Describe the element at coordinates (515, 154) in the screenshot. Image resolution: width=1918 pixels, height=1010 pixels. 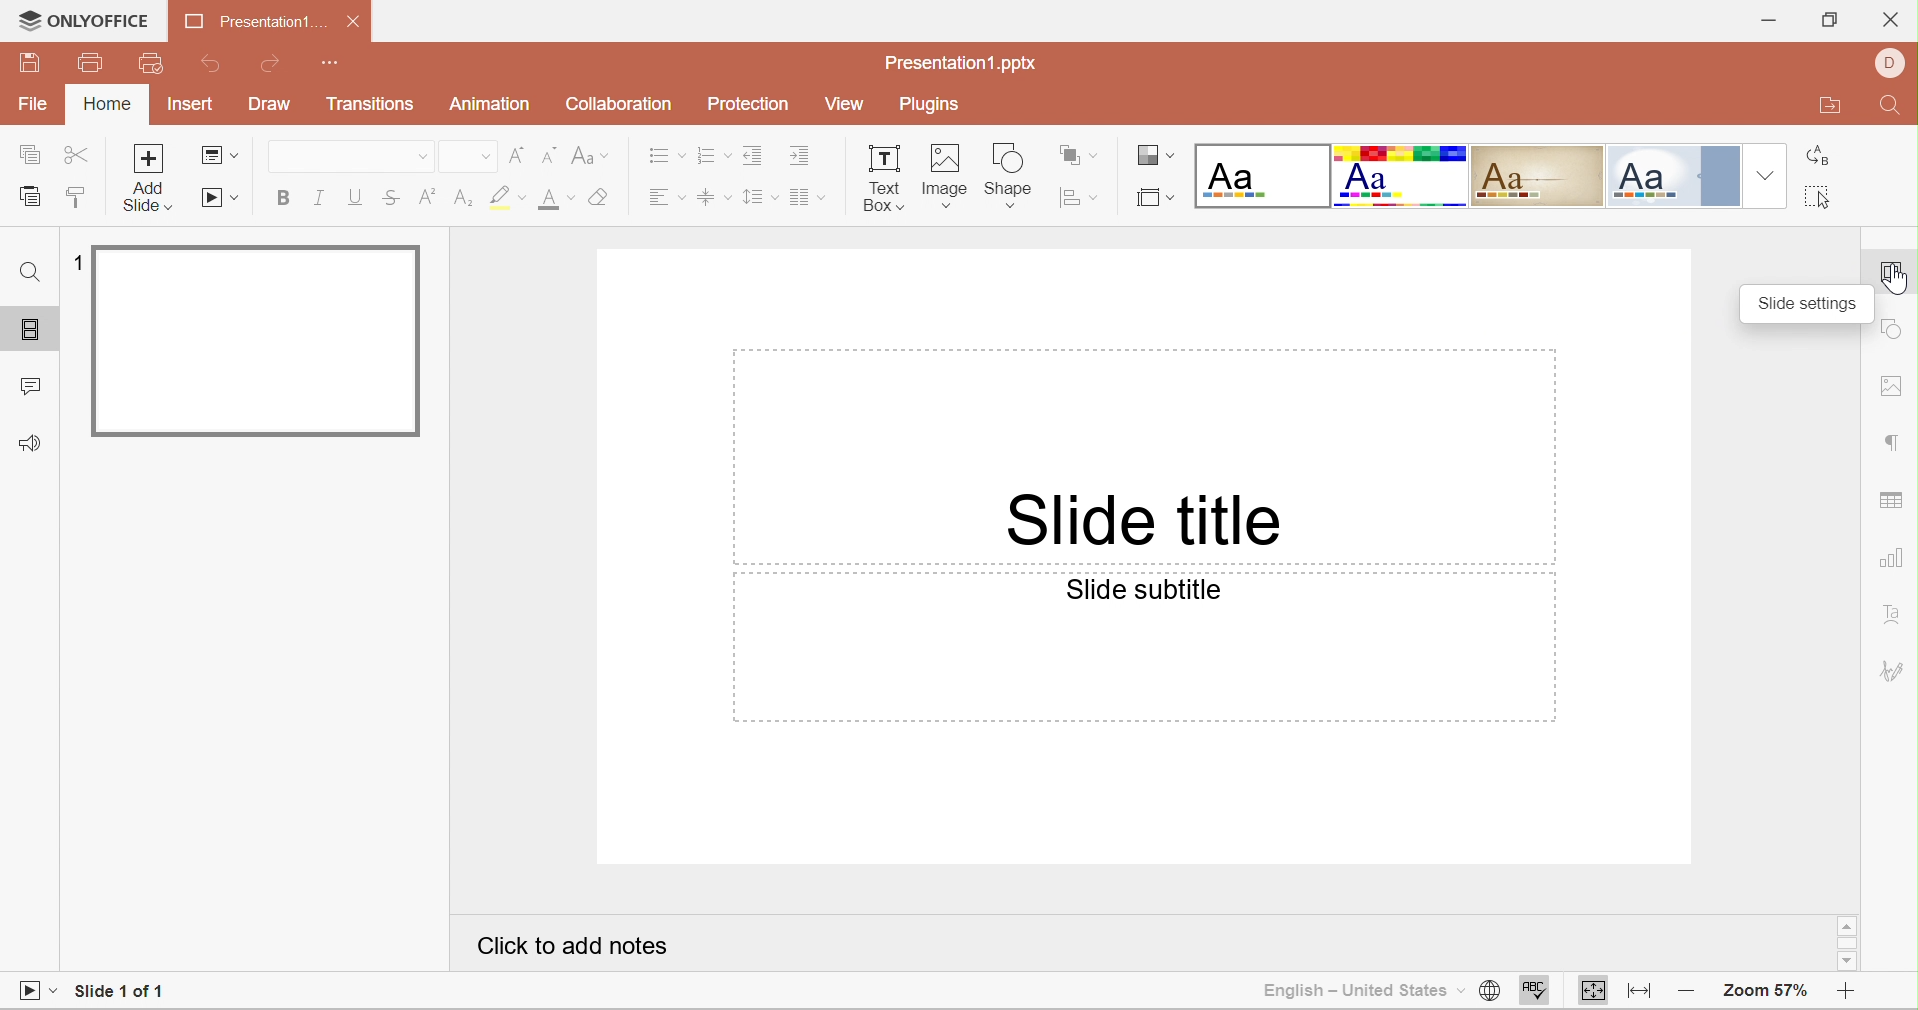
I see `Increment font size` at that location.